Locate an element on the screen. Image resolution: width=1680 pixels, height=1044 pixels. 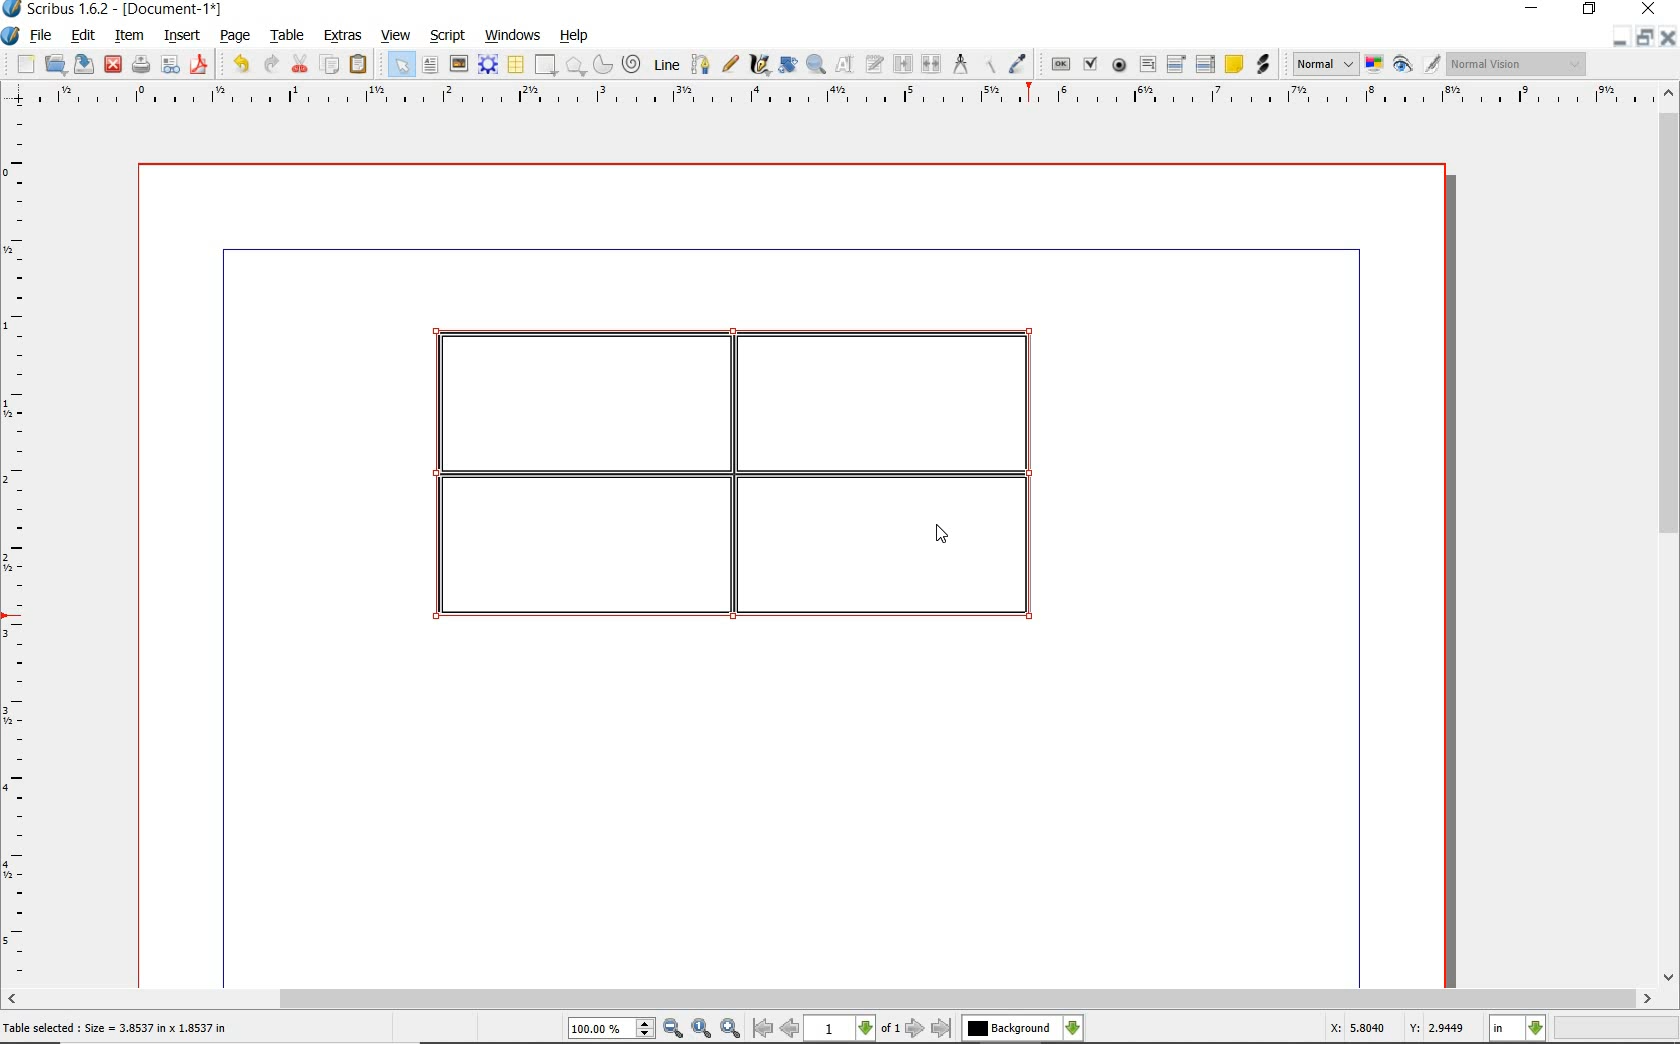
close is located at coordinates (112, 63).